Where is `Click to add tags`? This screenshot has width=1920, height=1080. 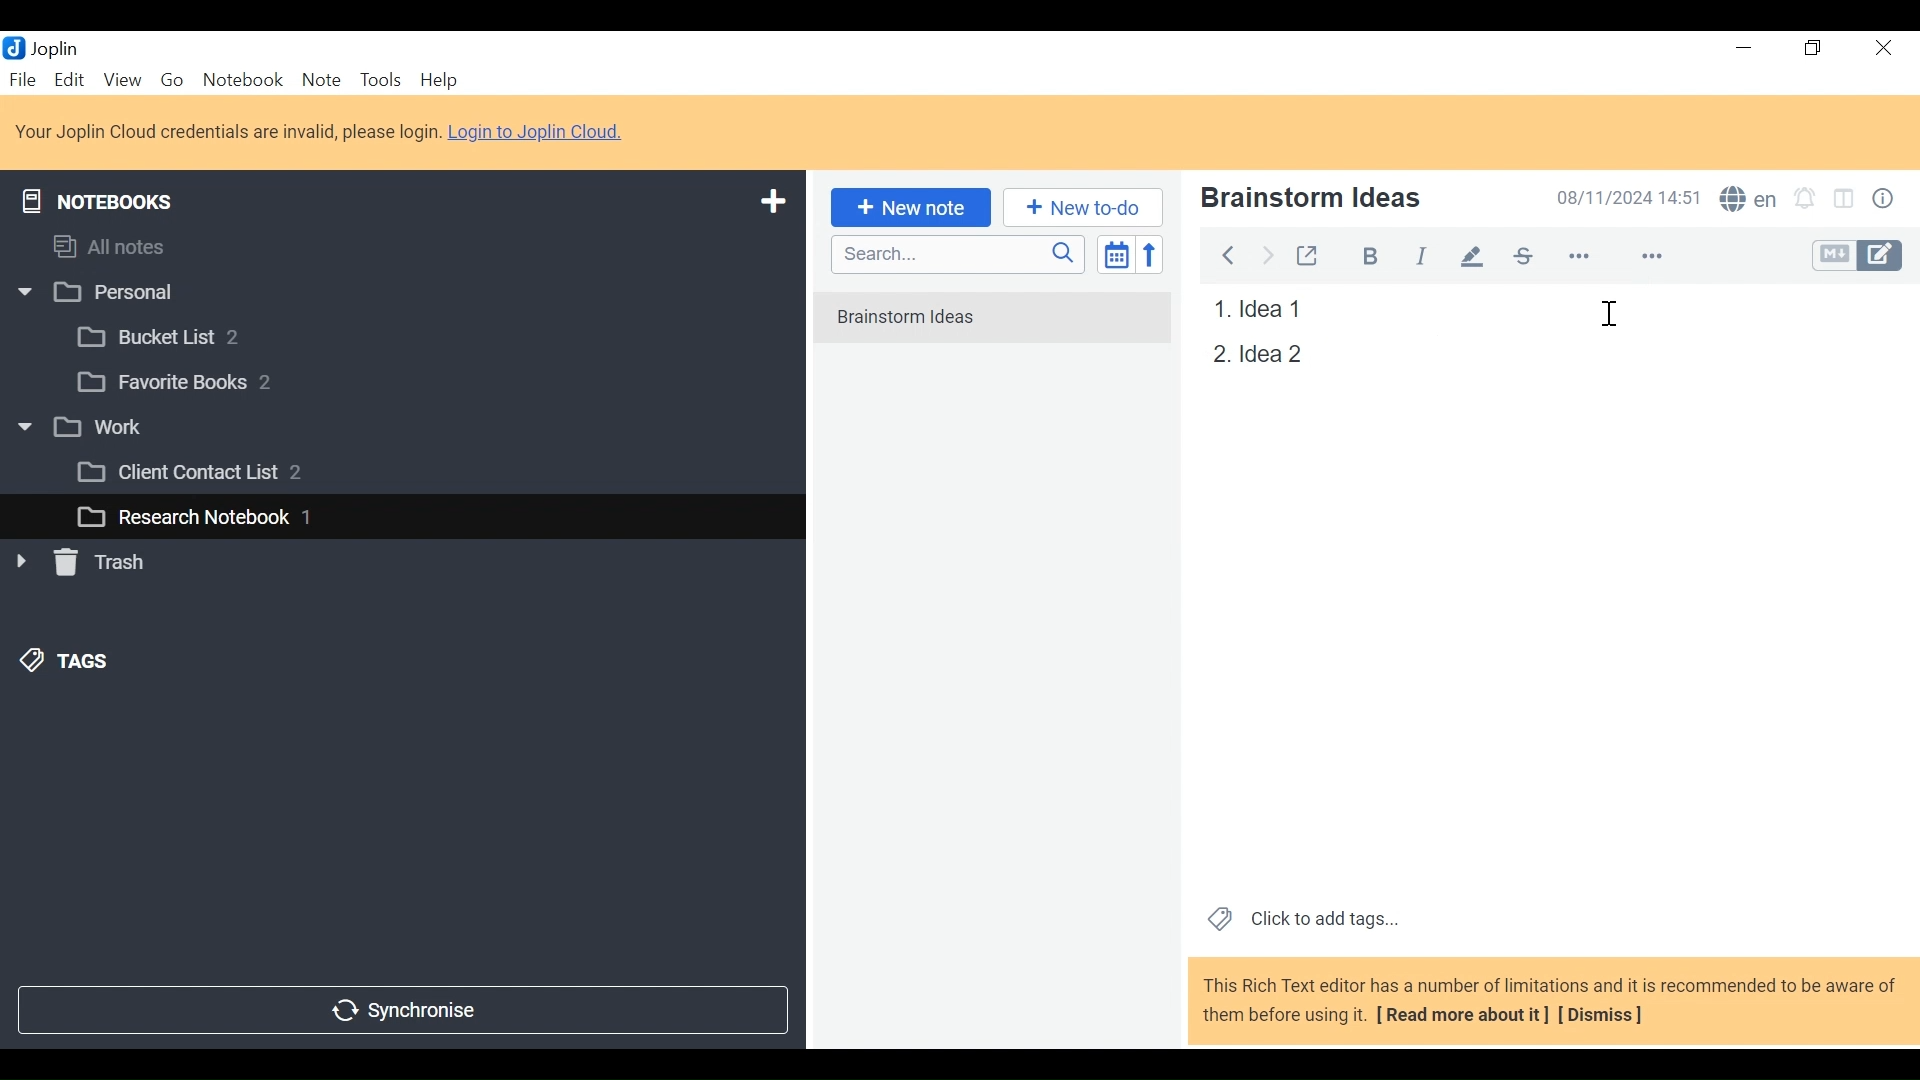 Click to add tags is located at coordinates (1299, 917).